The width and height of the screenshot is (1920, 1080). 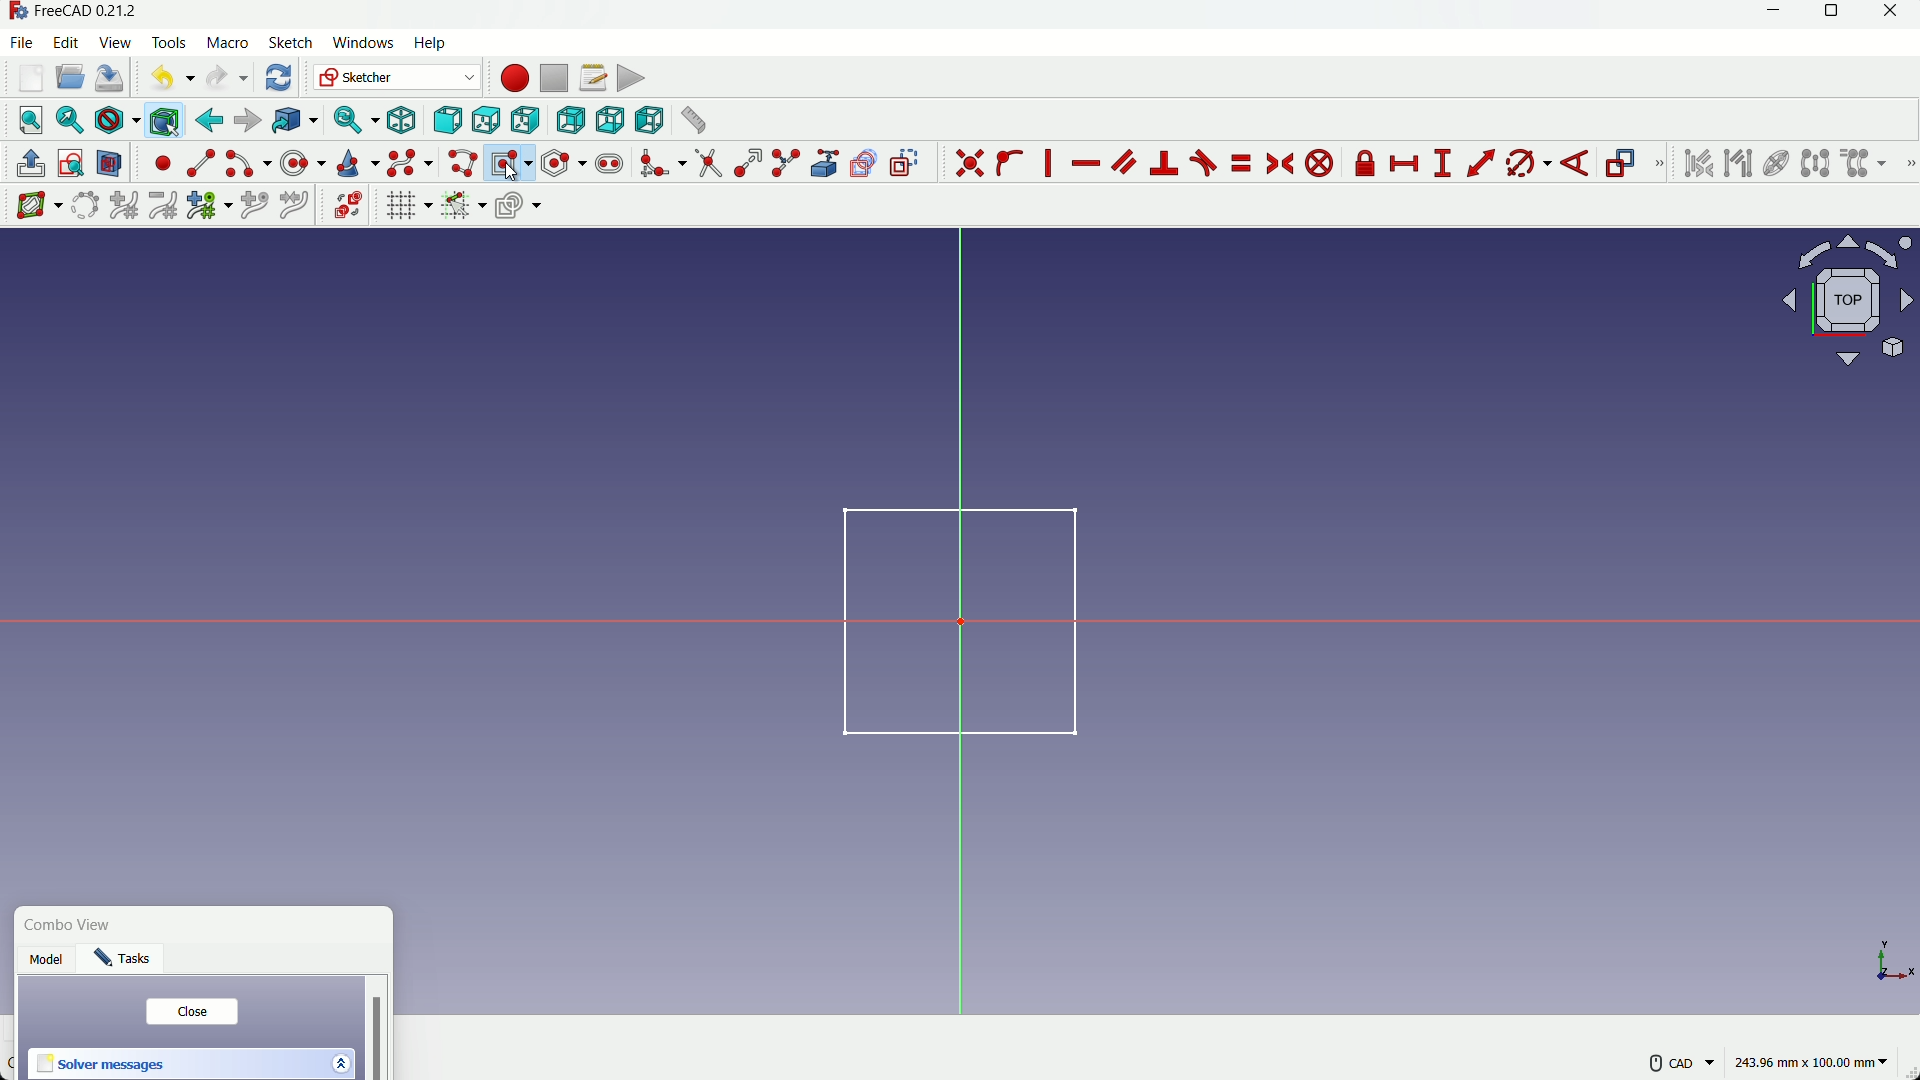 I want to click on join curves, so click(x=299, y=203).